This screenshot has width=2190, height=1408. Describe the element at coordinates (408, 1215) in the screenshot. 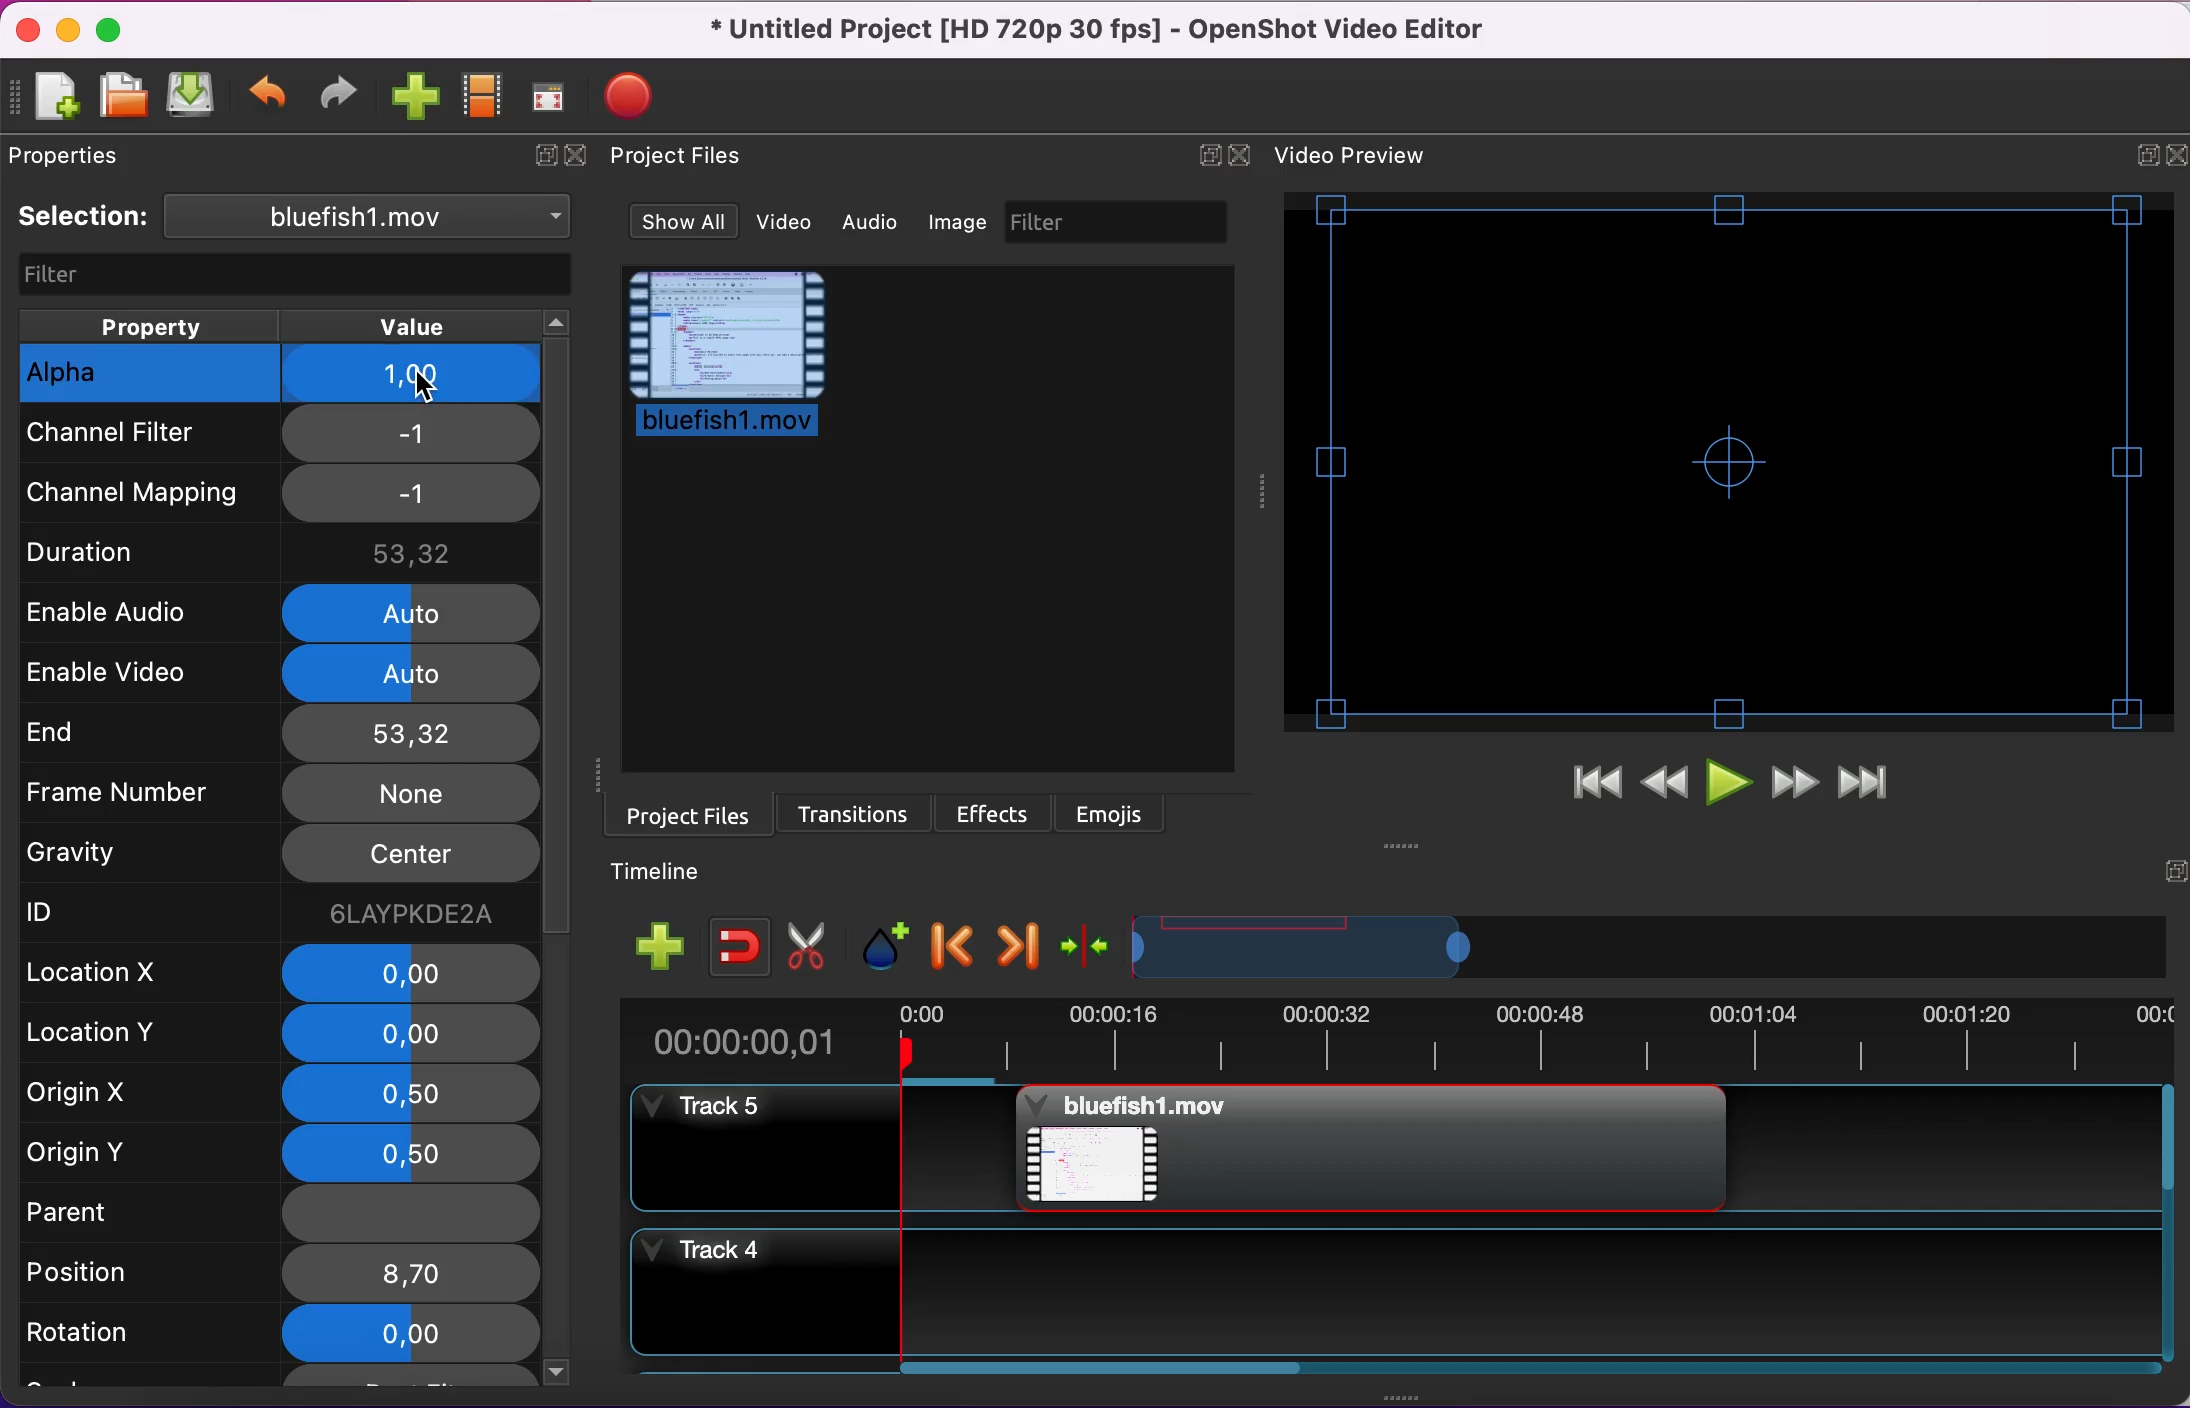

I see `none` at that location.